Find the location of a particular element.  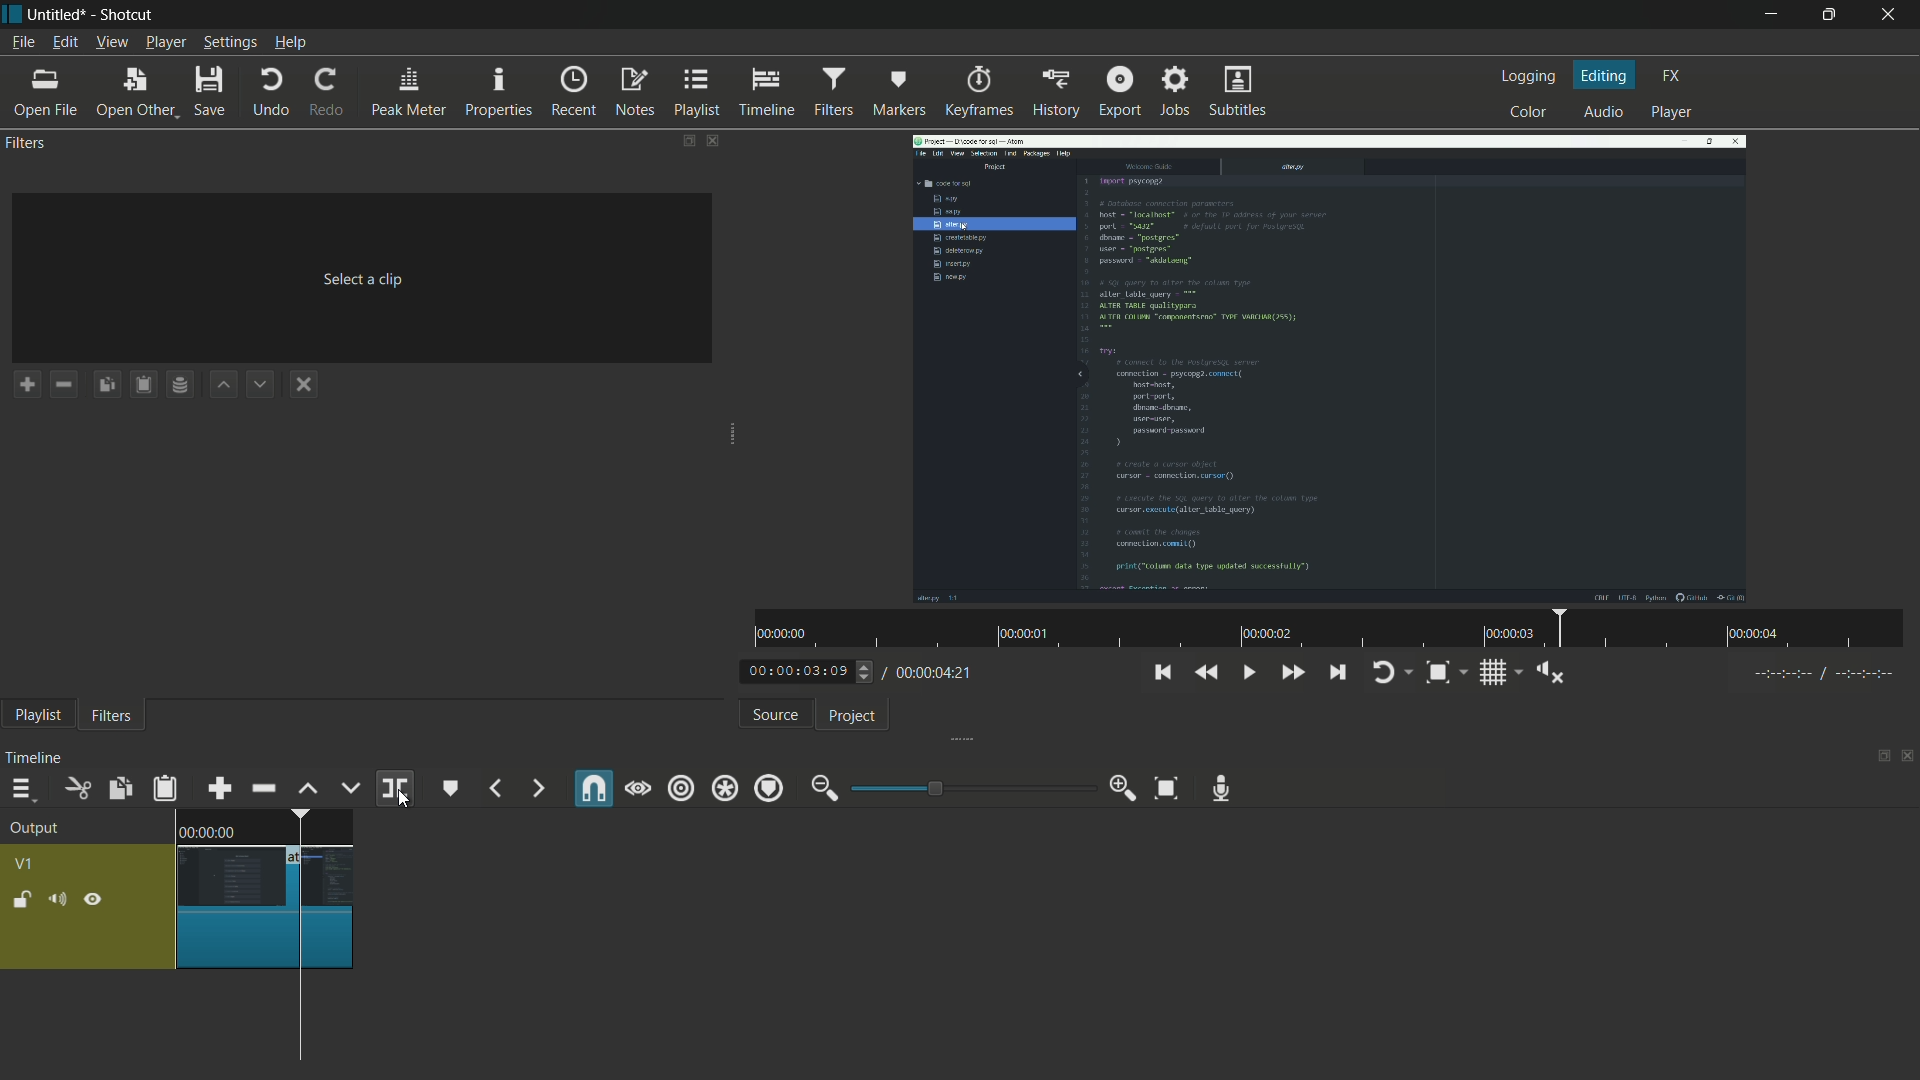

player menu is located at coordinates (167, 44).